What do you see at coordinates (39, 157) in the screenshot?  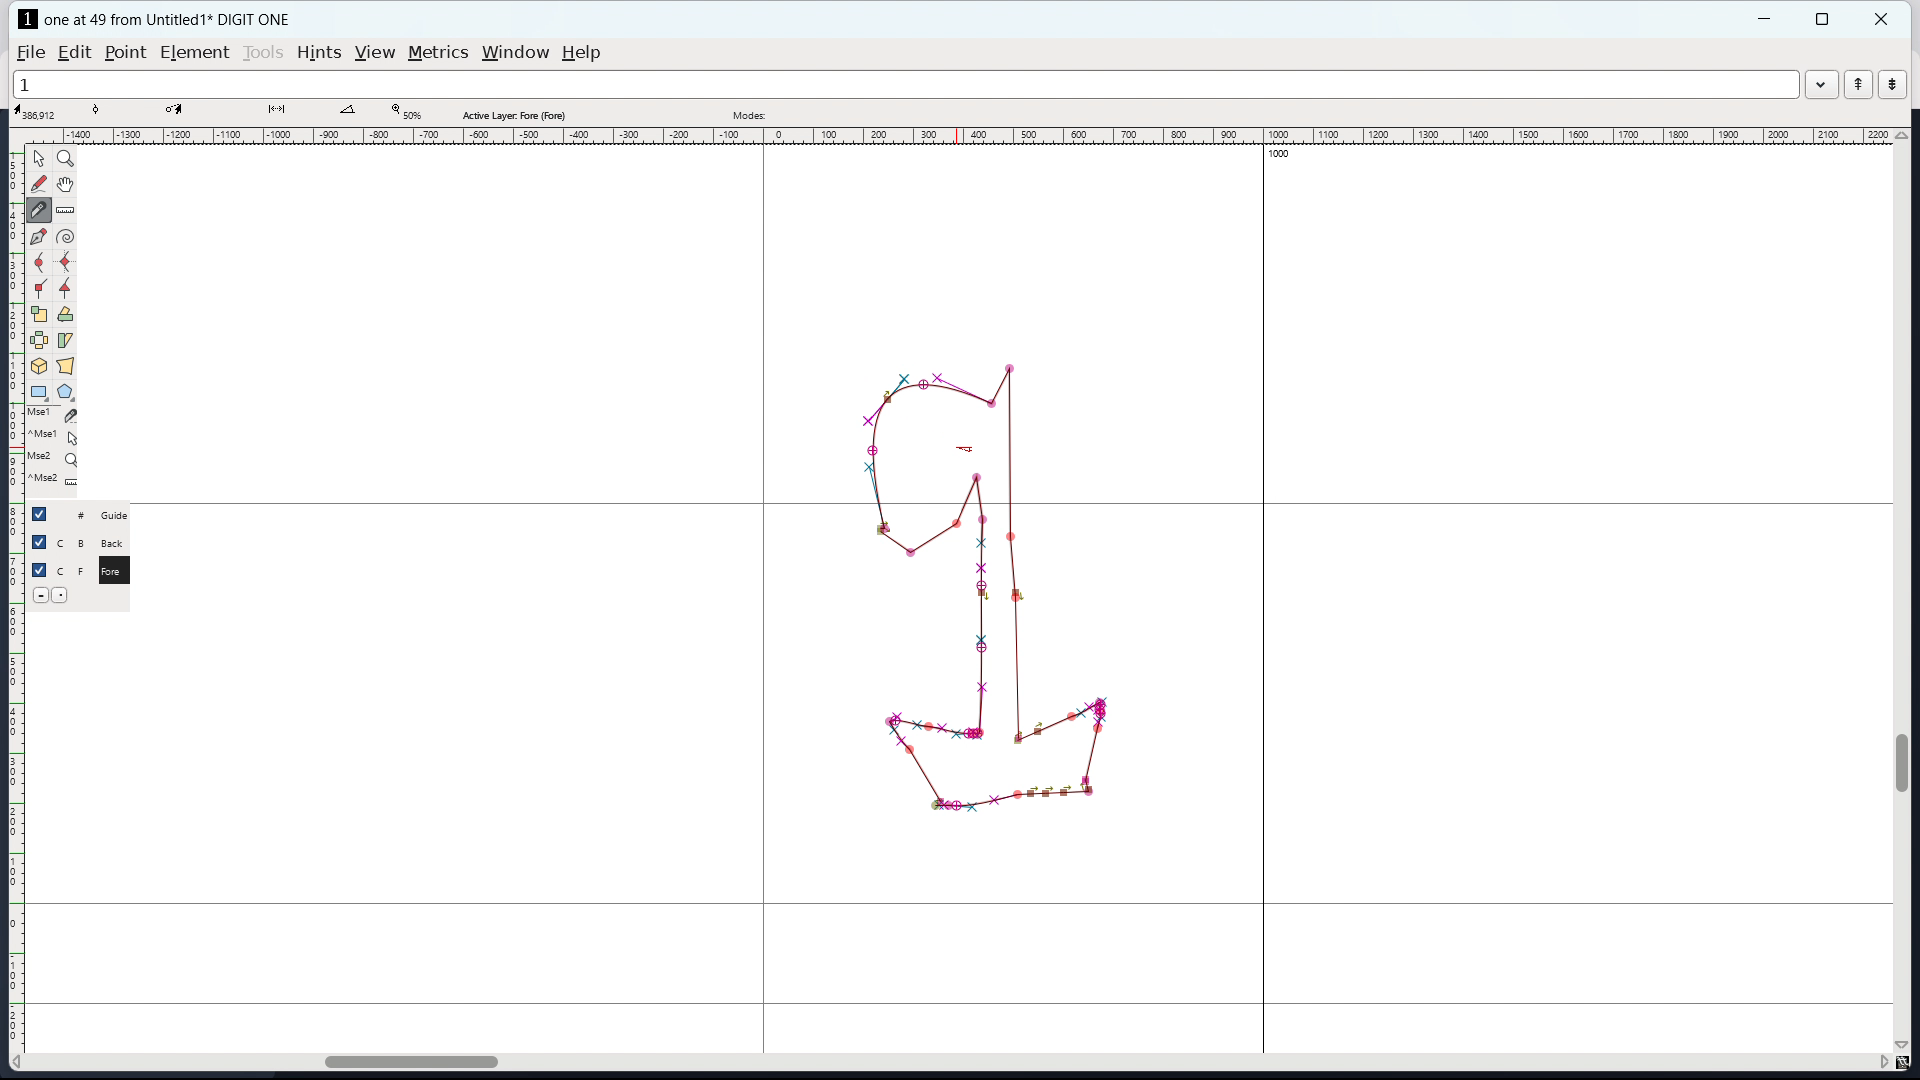 I see `pointer` at bounding box center [39, 157].